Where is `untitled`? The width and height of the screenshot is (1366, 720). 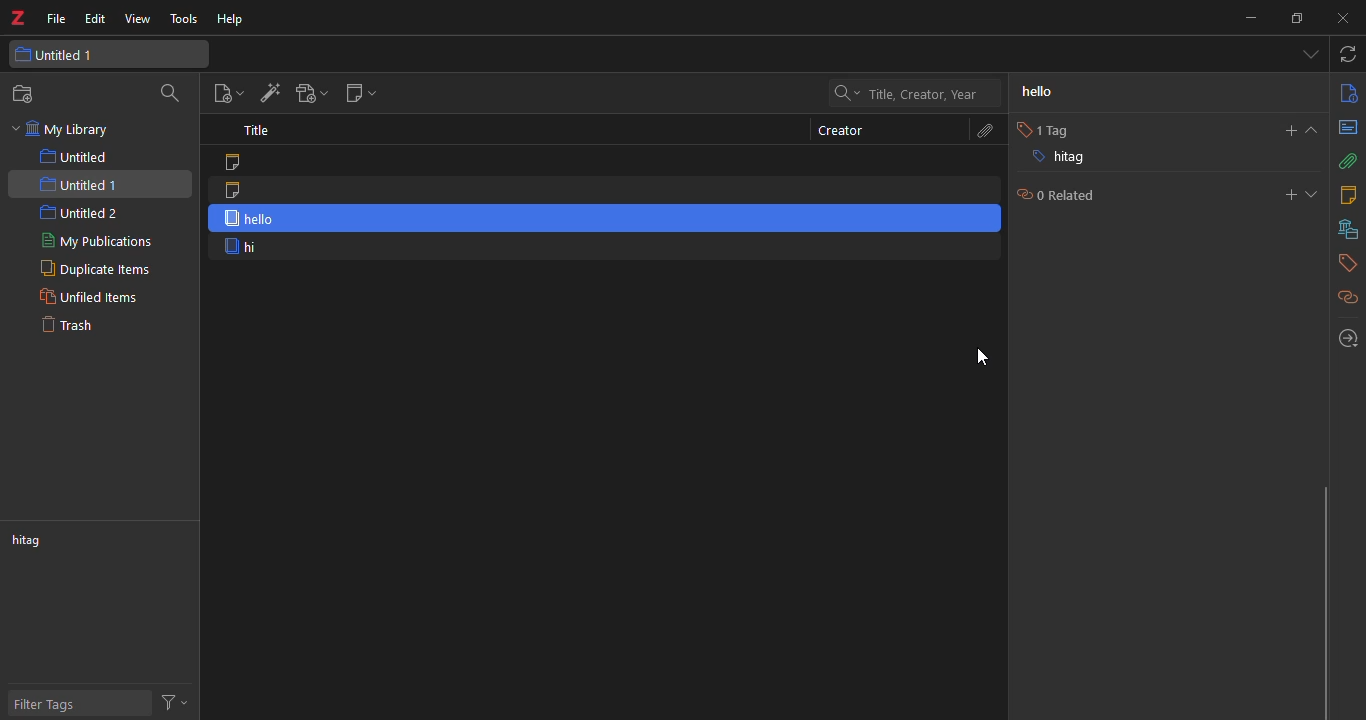
untitled is located at coordinates (74, 157).